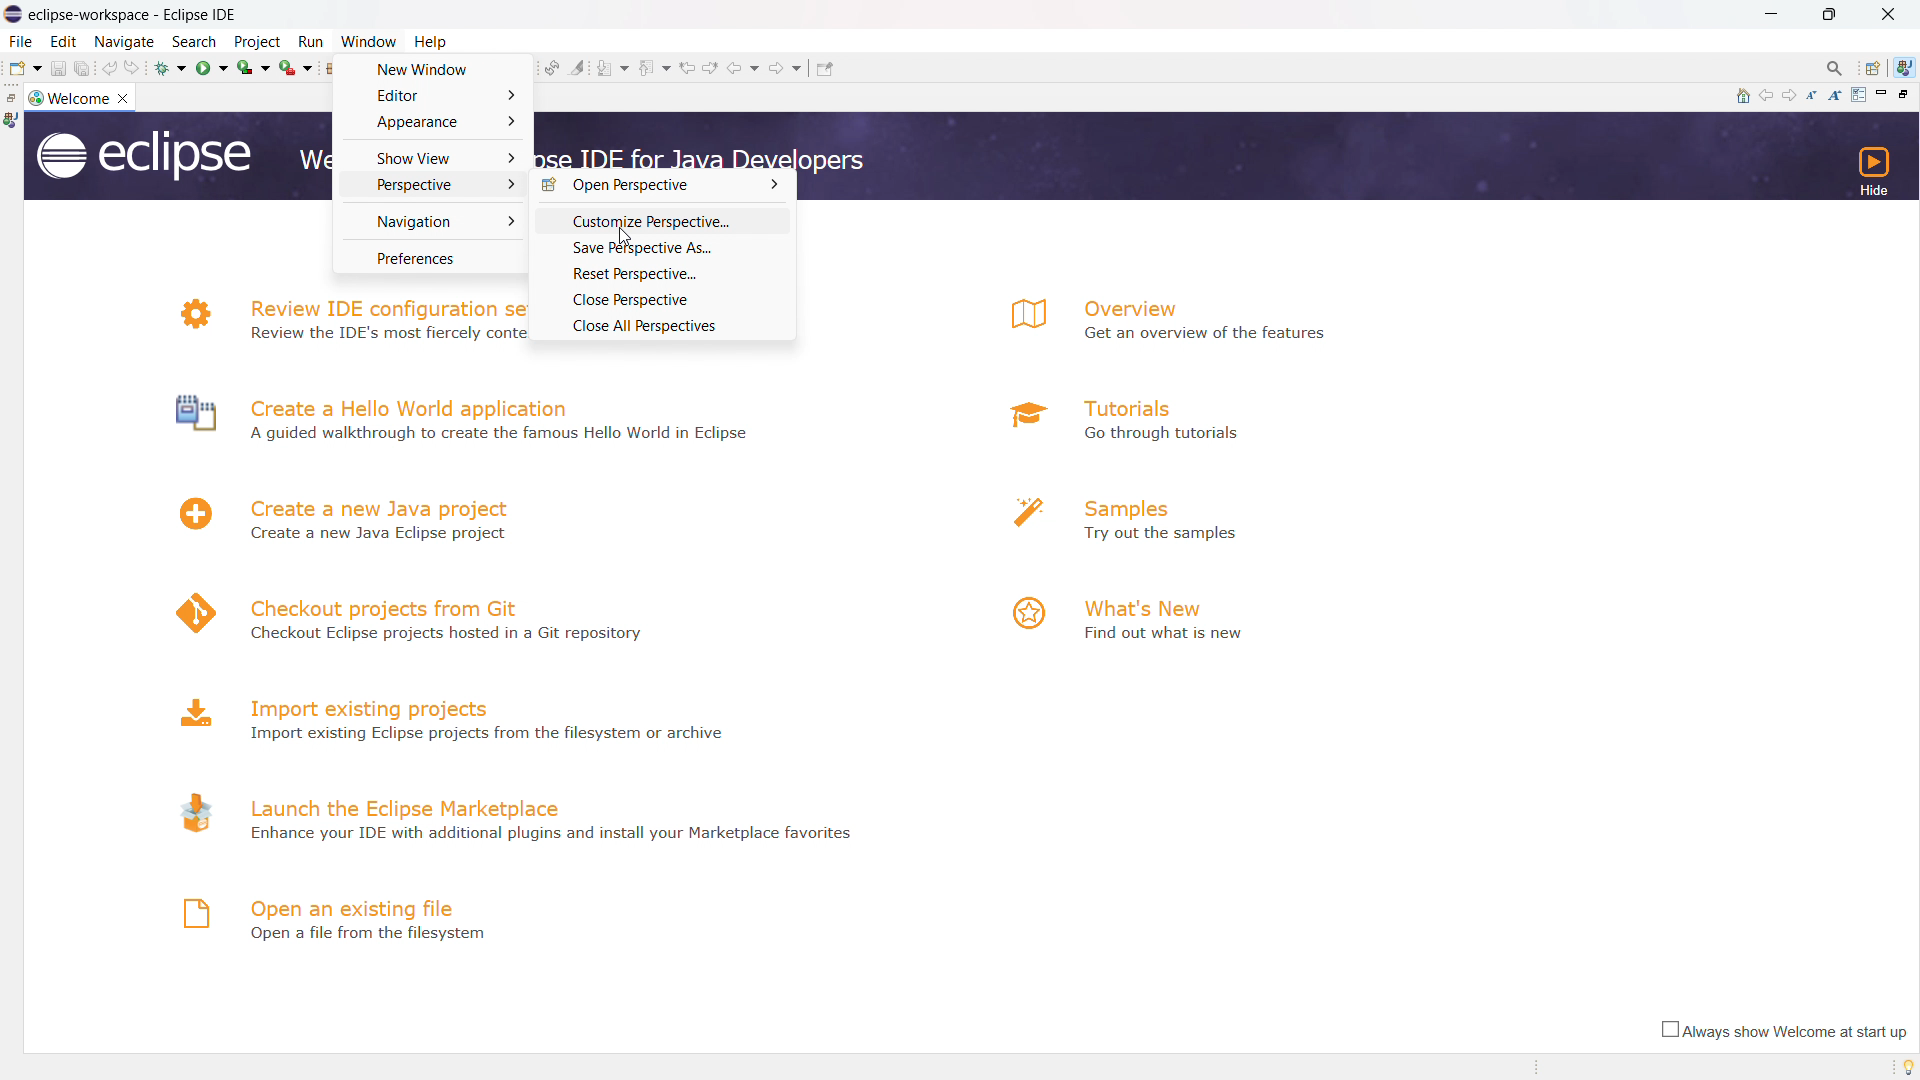 Image resolution: width=1920 pixels, height=1080 pixels. What do you see at coordinates (34, 97) in the screenshot?
I see `logo` at bounding box center [34, 97].